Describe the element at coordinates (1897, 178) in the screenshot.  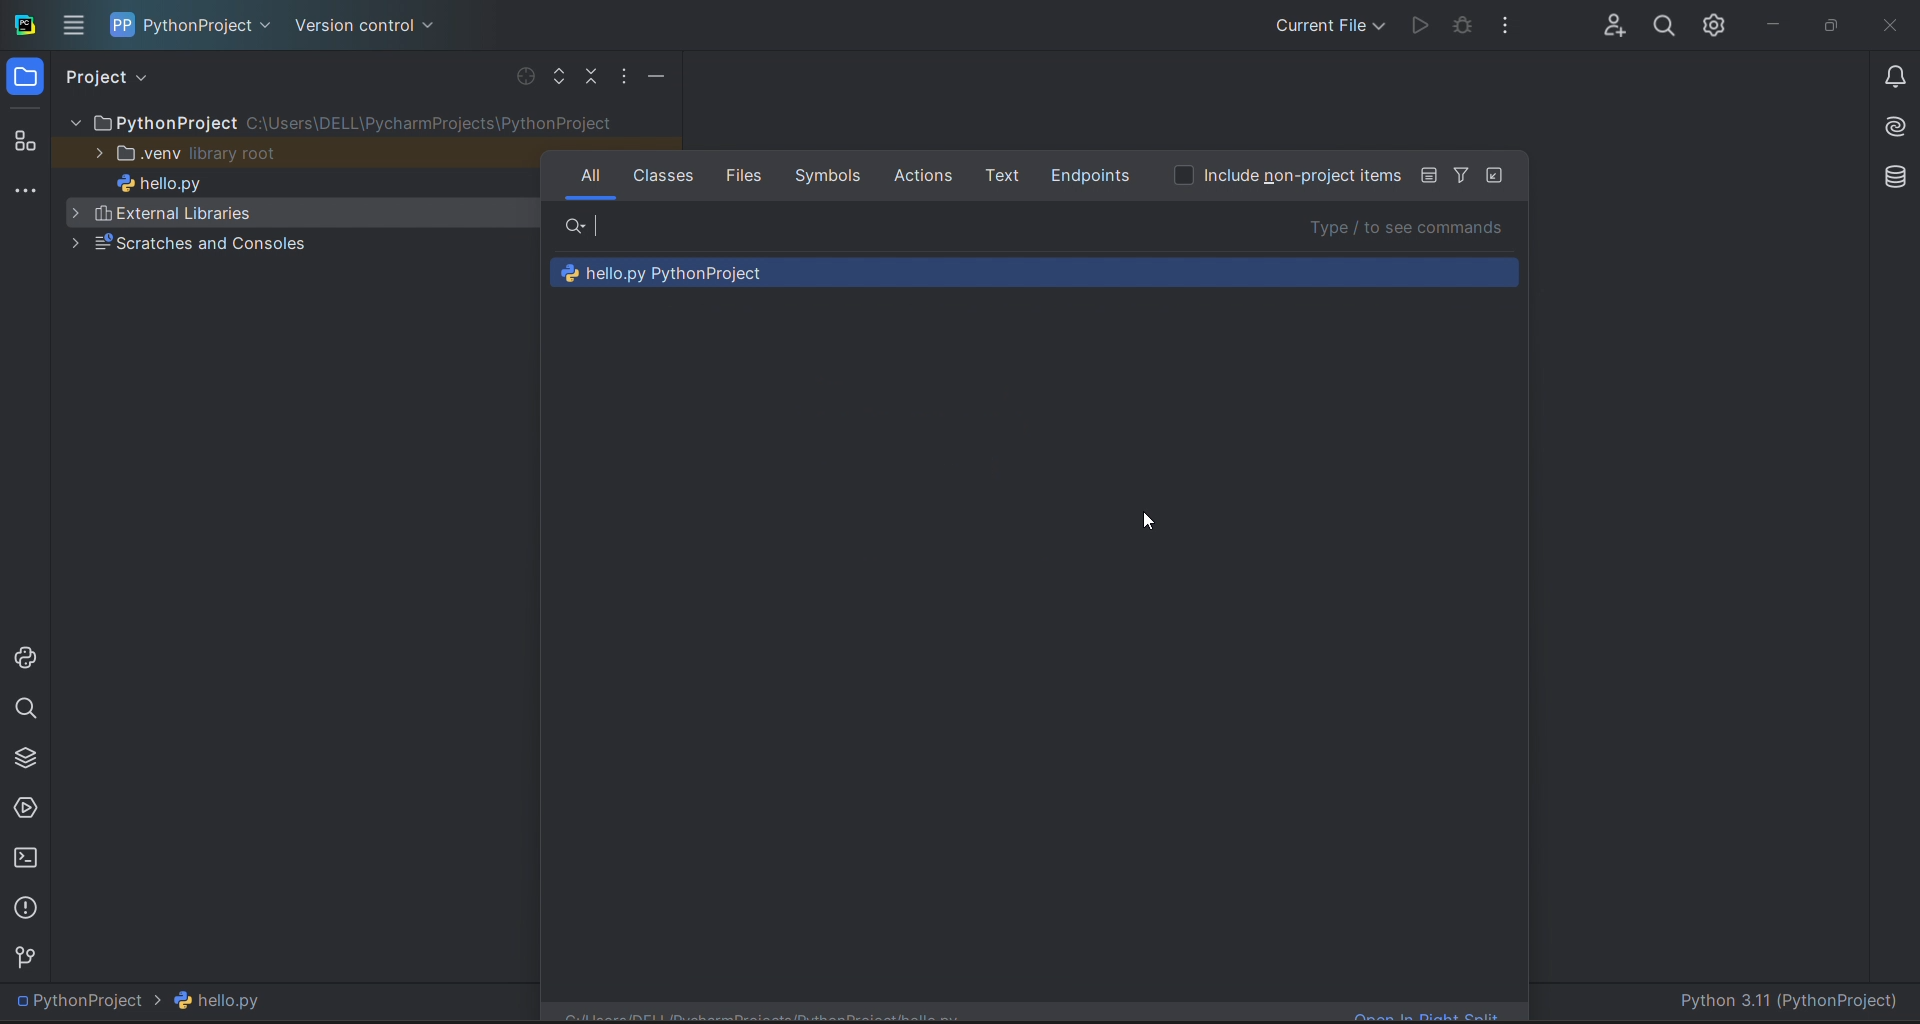
I see `database` at that location.